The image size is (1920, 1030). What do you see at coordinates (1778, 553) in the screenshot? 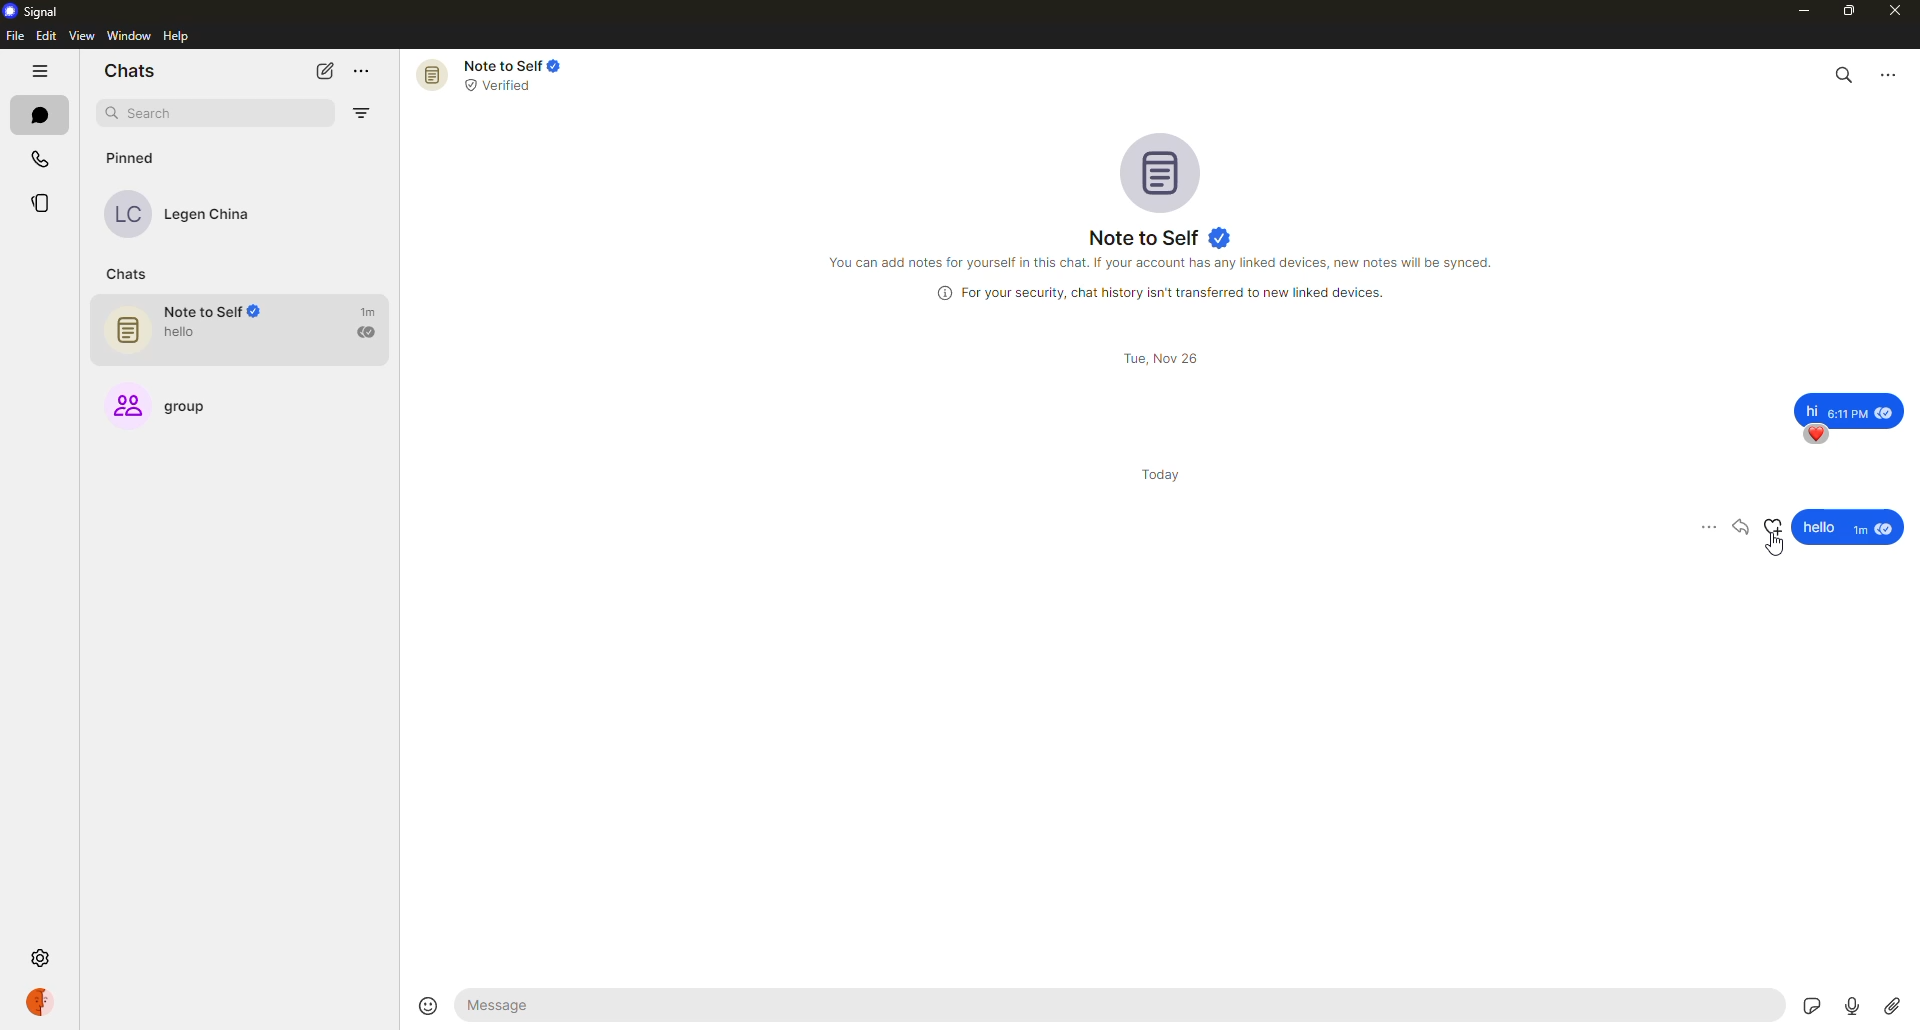
I see `cursor` at bounding box center [1778, 553].